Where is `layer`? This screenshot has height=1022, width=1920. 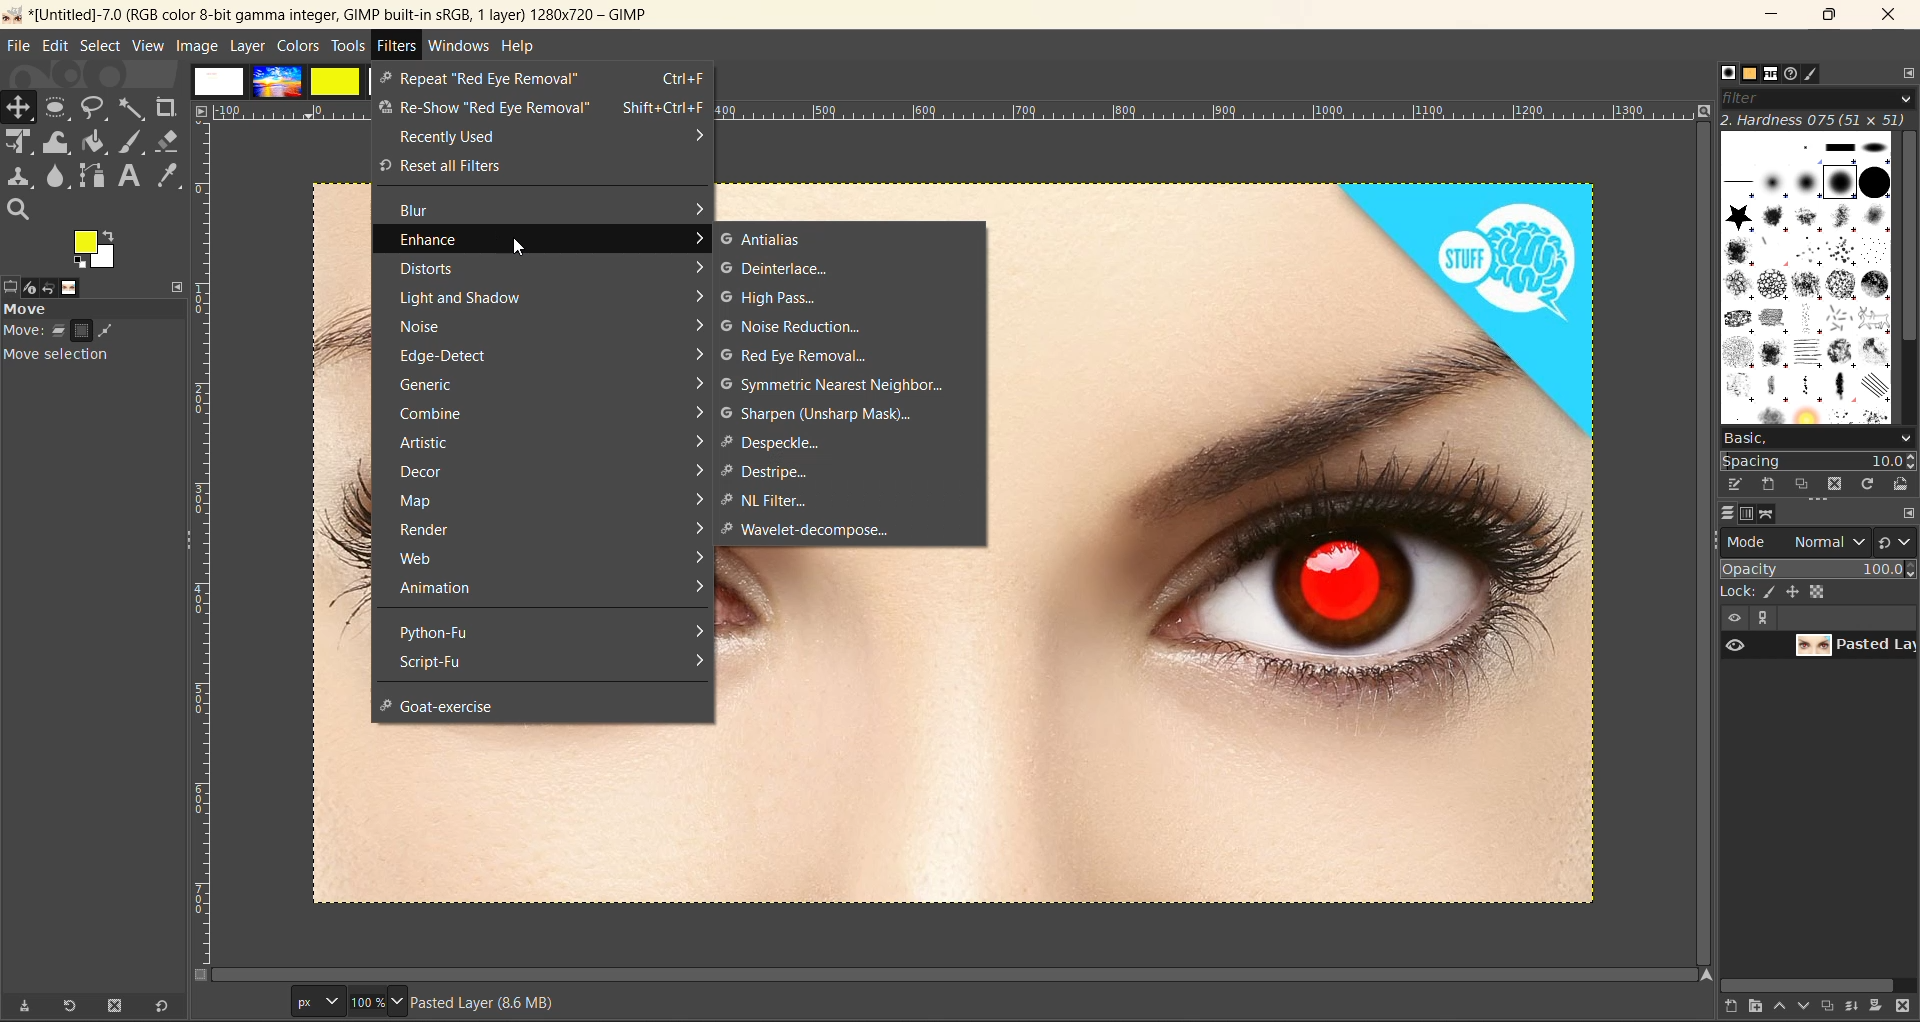 layer is located at coordinates (1856, 645).